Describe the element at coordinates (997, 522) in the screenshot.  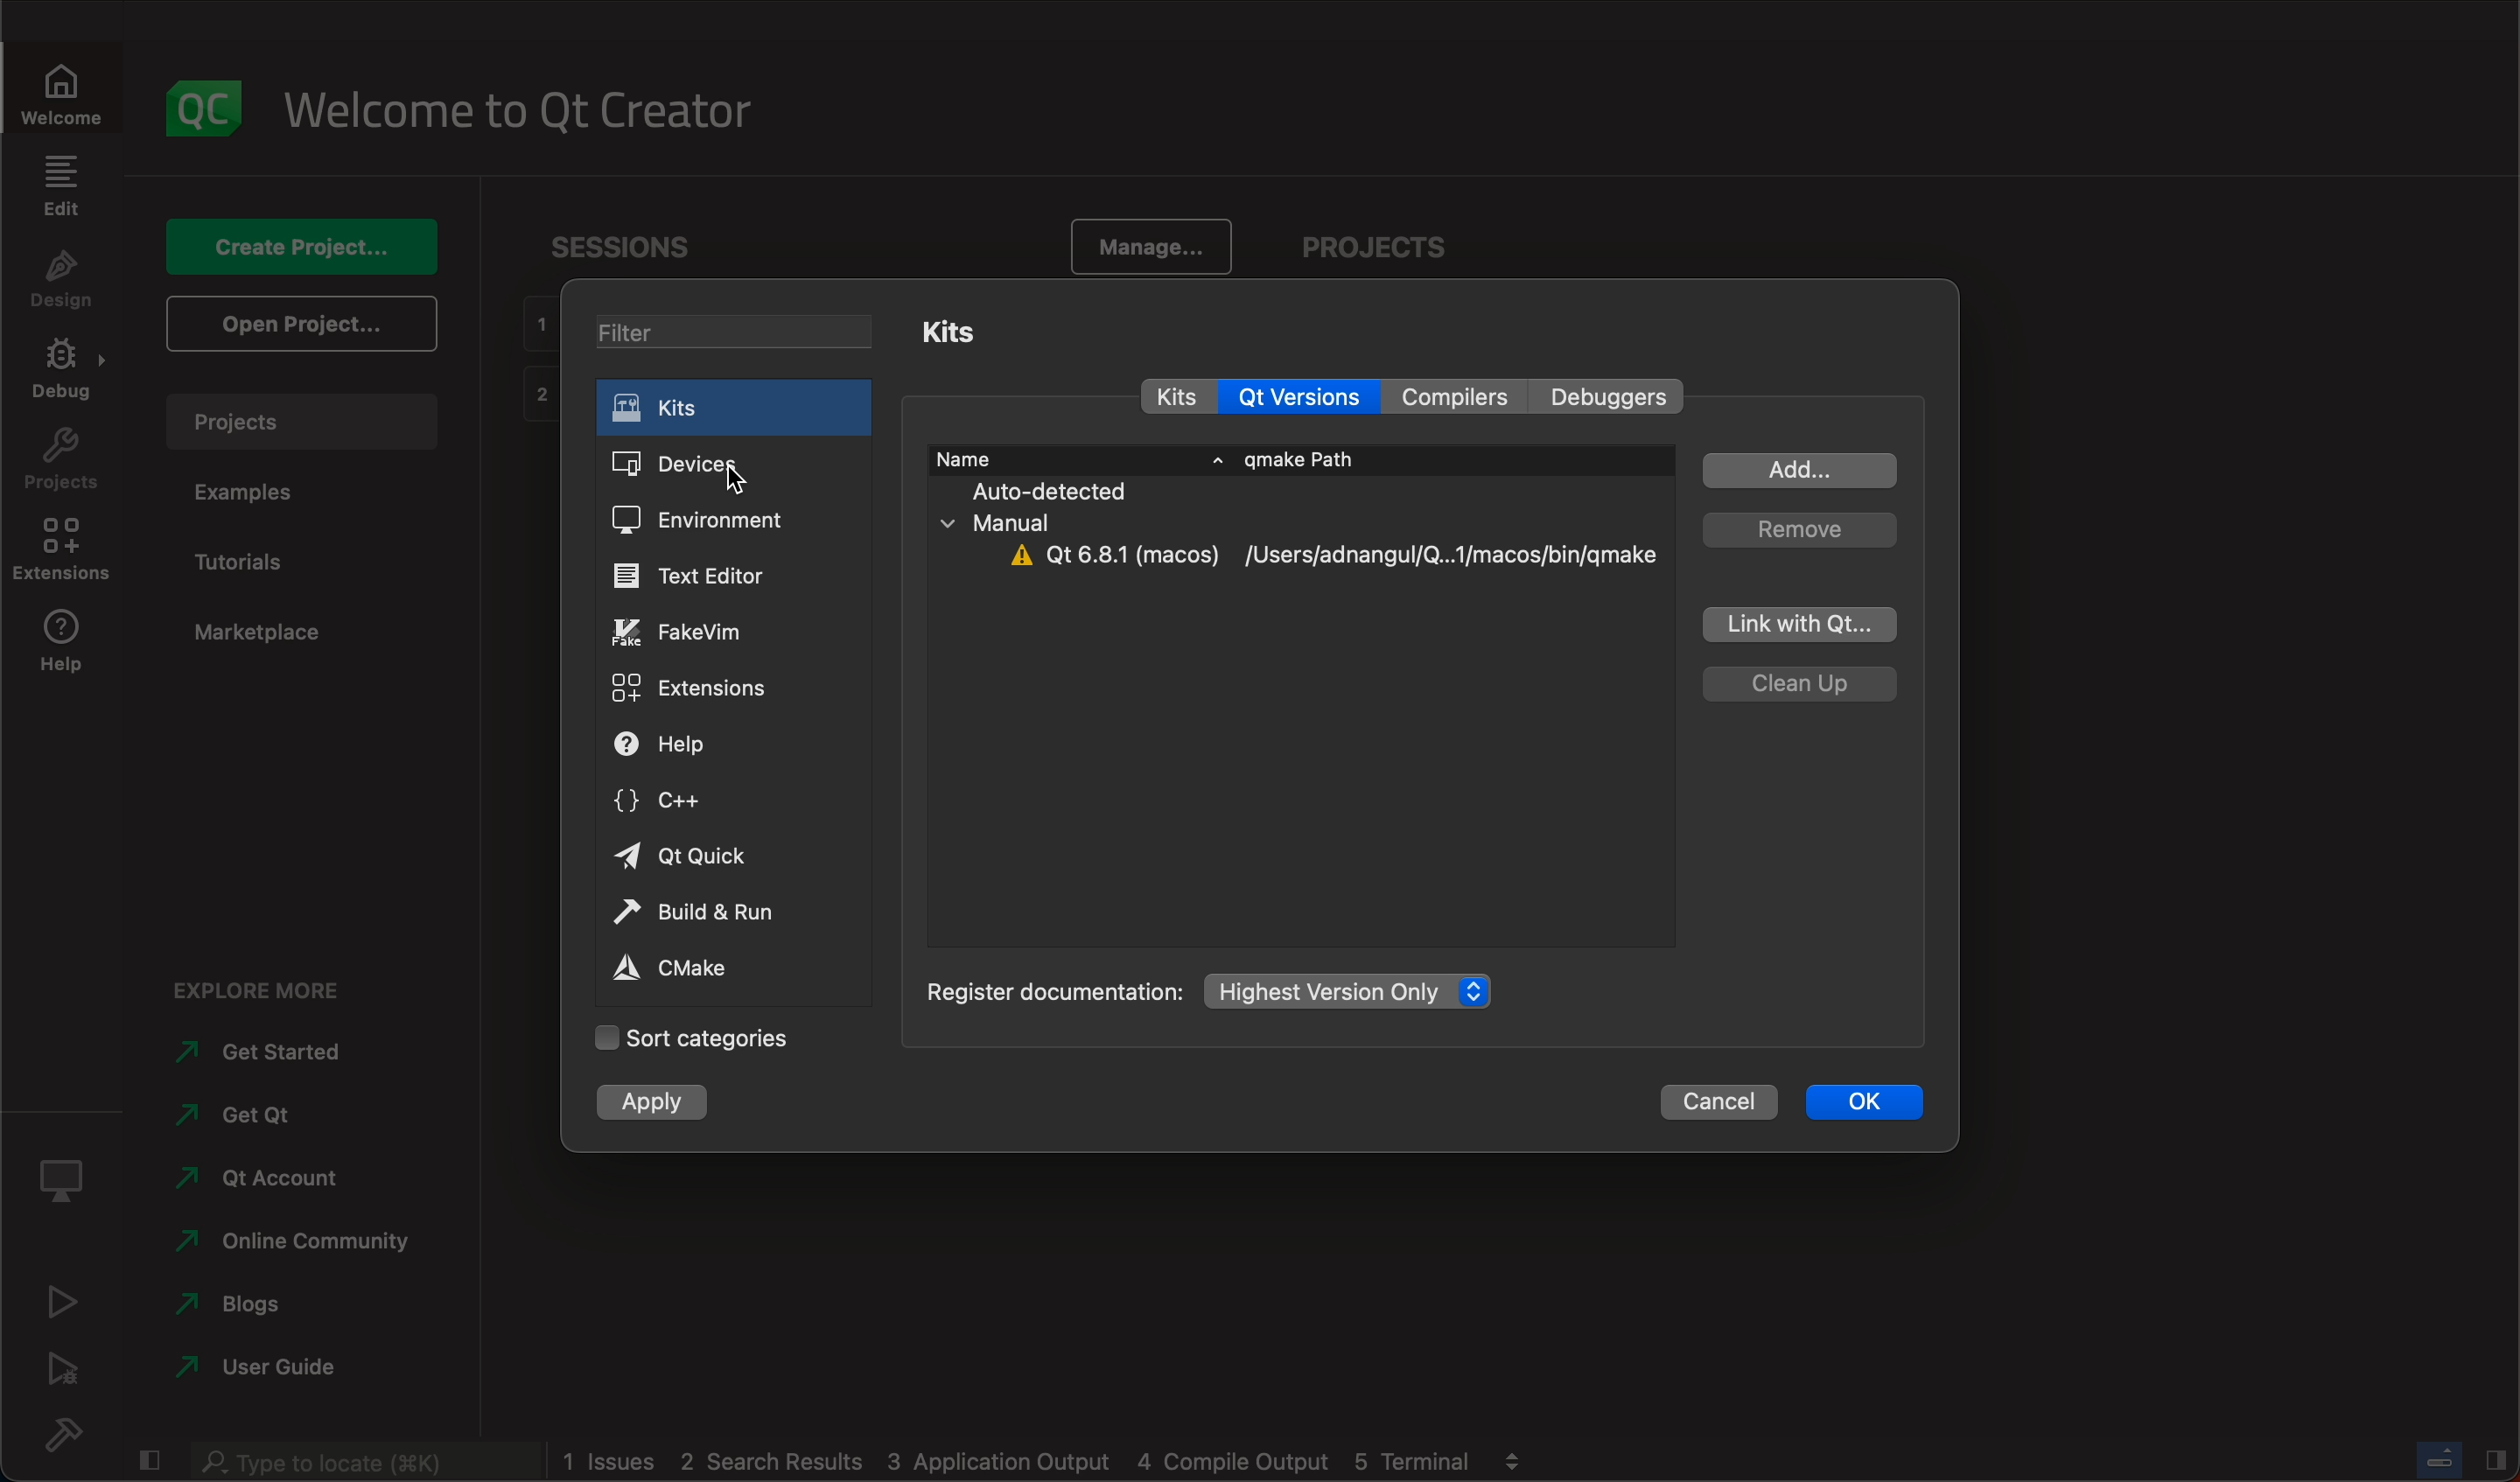
I see `manual` at that location.